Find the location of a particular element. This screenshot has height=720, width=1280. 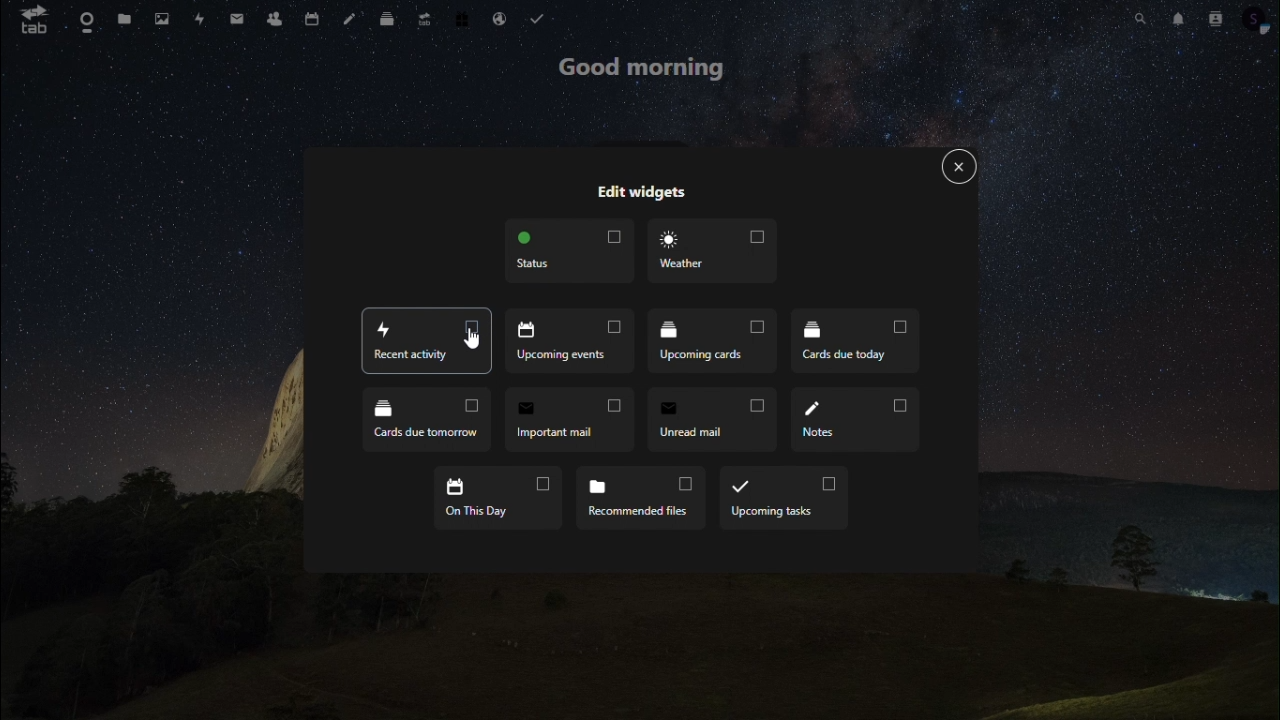

cards due today is located at coordinates (855, 341).